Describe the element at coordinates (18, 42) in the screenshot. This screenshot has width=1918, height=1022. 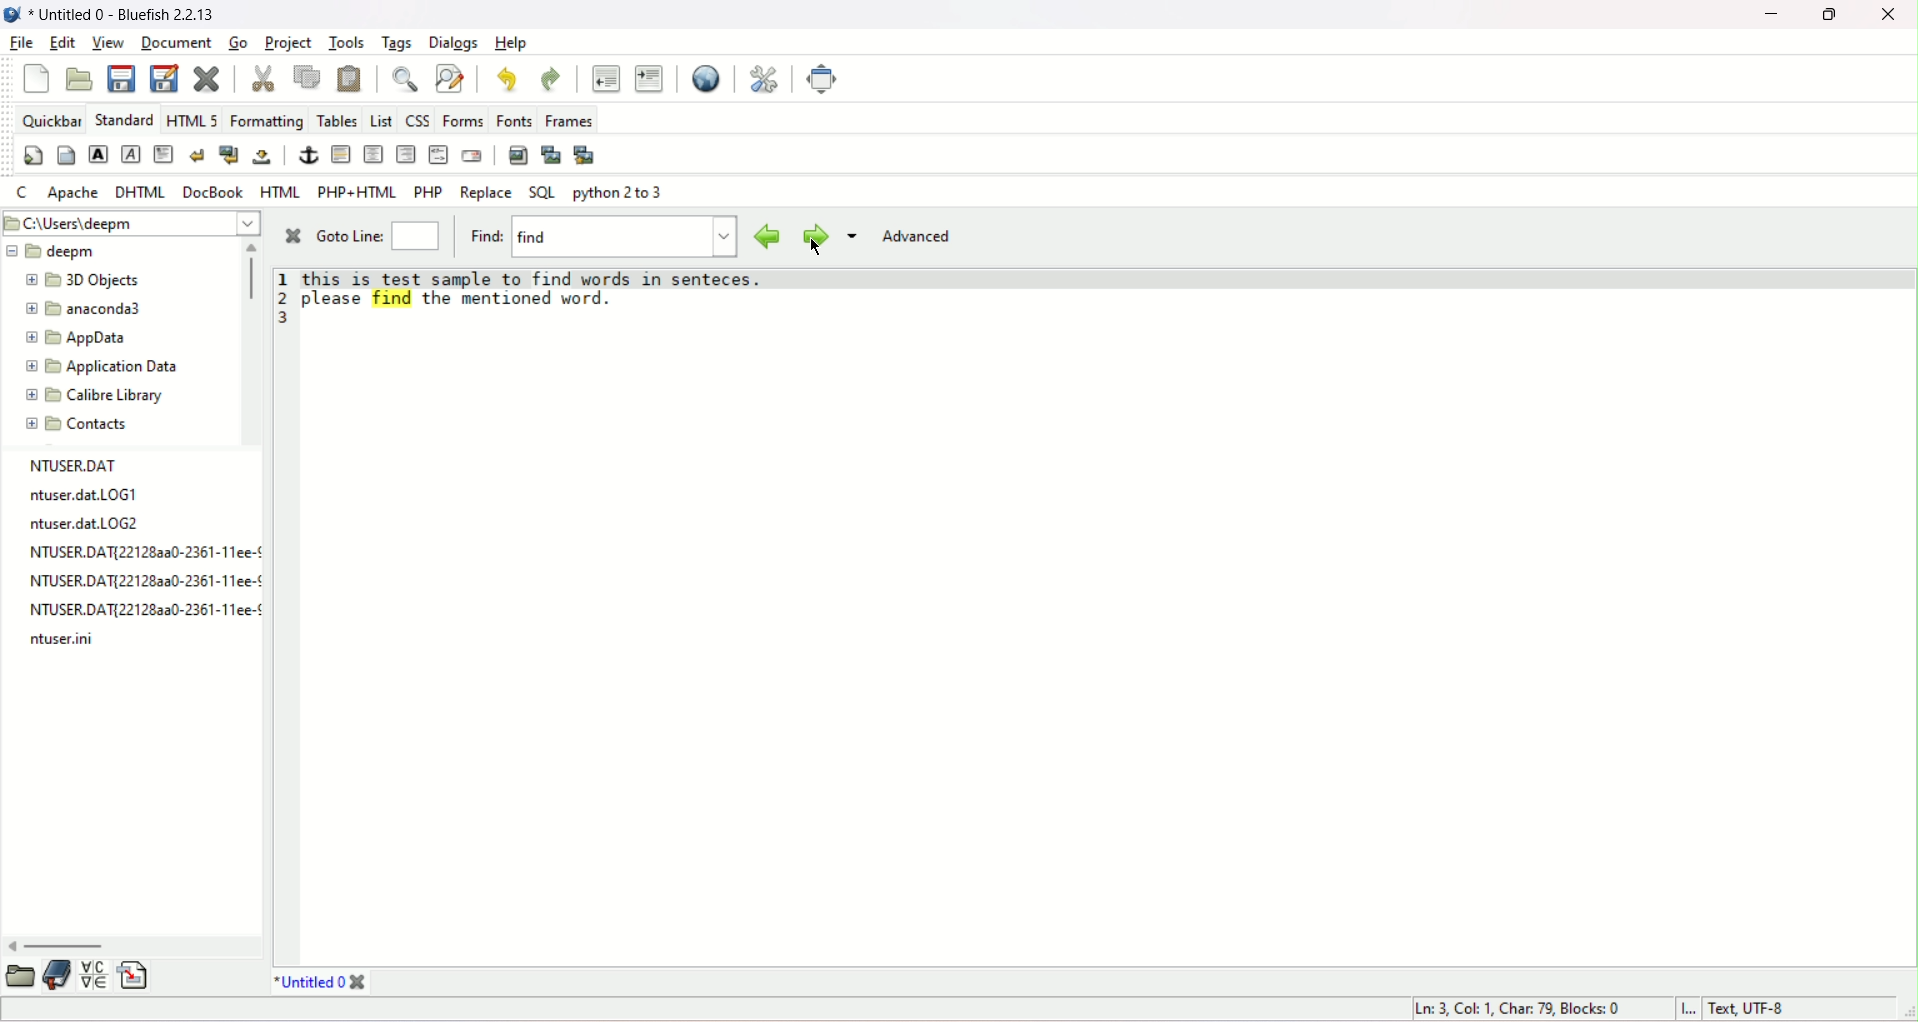
I see `file` at that location.